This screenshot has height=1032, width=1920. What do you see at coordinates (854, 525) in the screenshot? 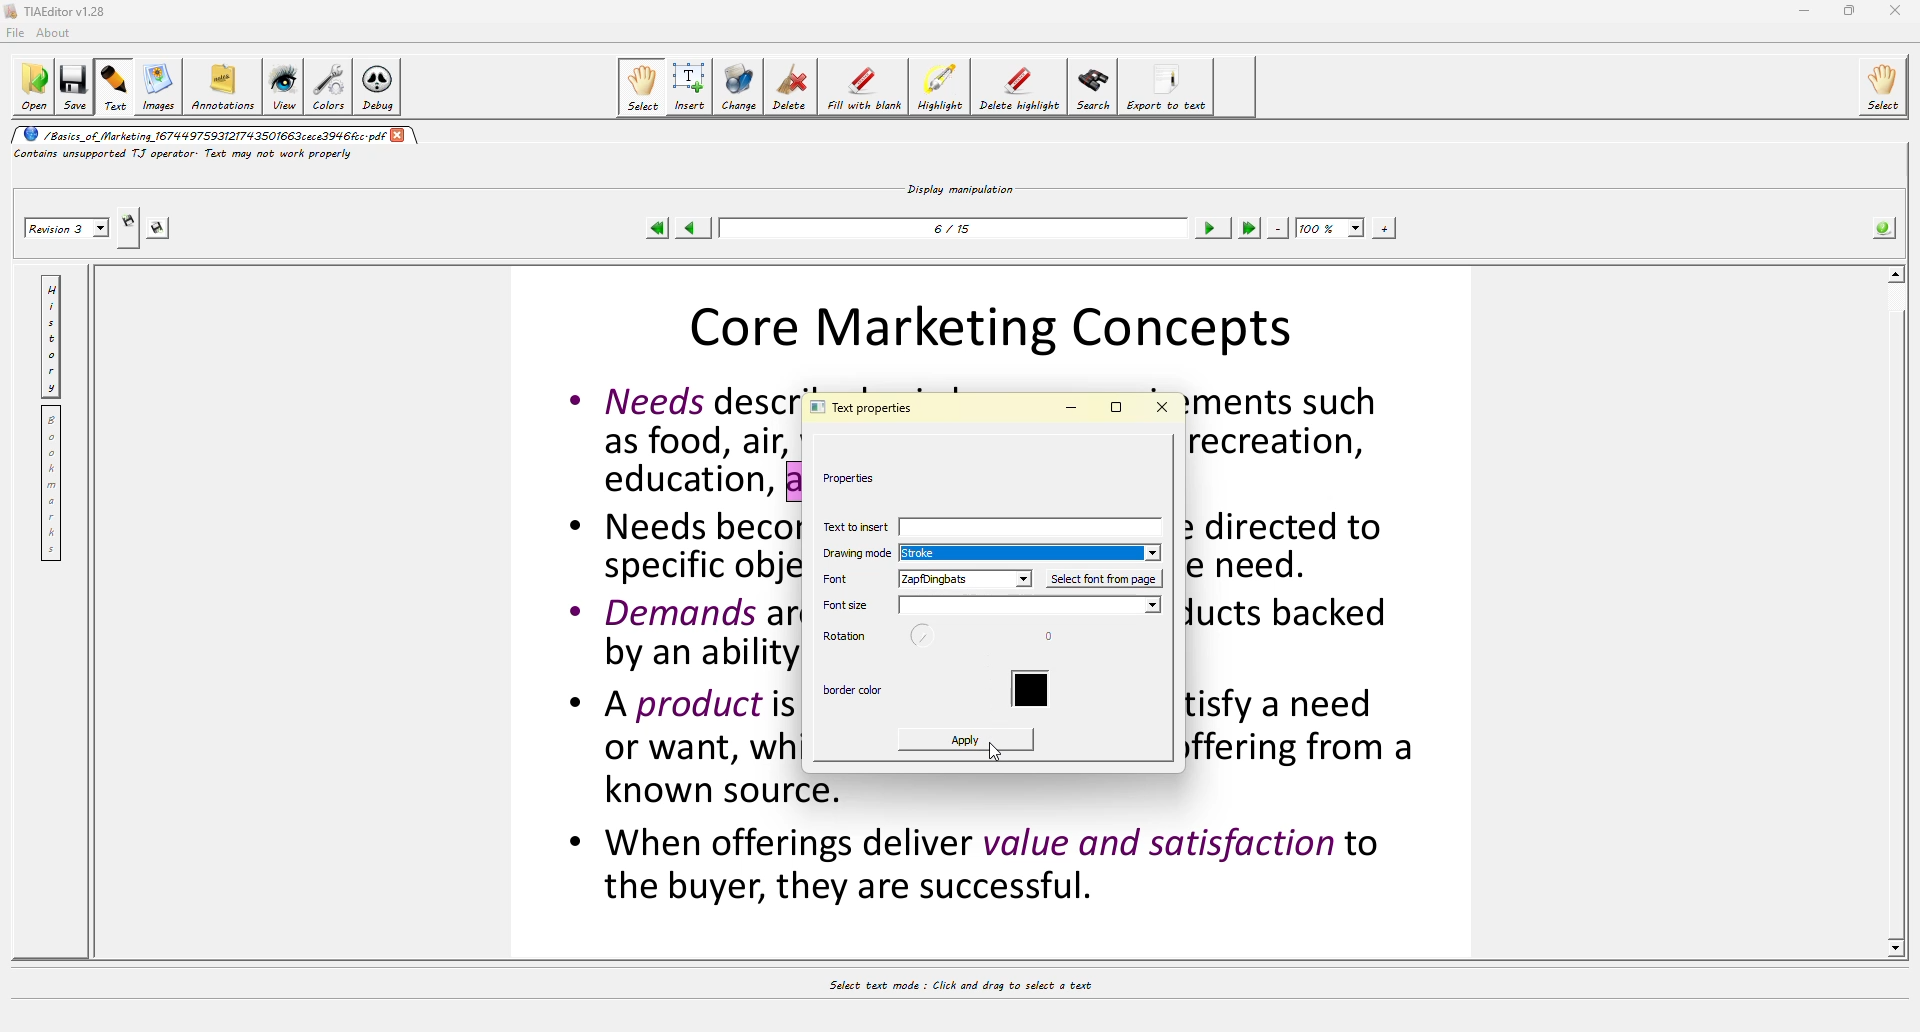
I see `text to insert` at bounding box center [854, 525].